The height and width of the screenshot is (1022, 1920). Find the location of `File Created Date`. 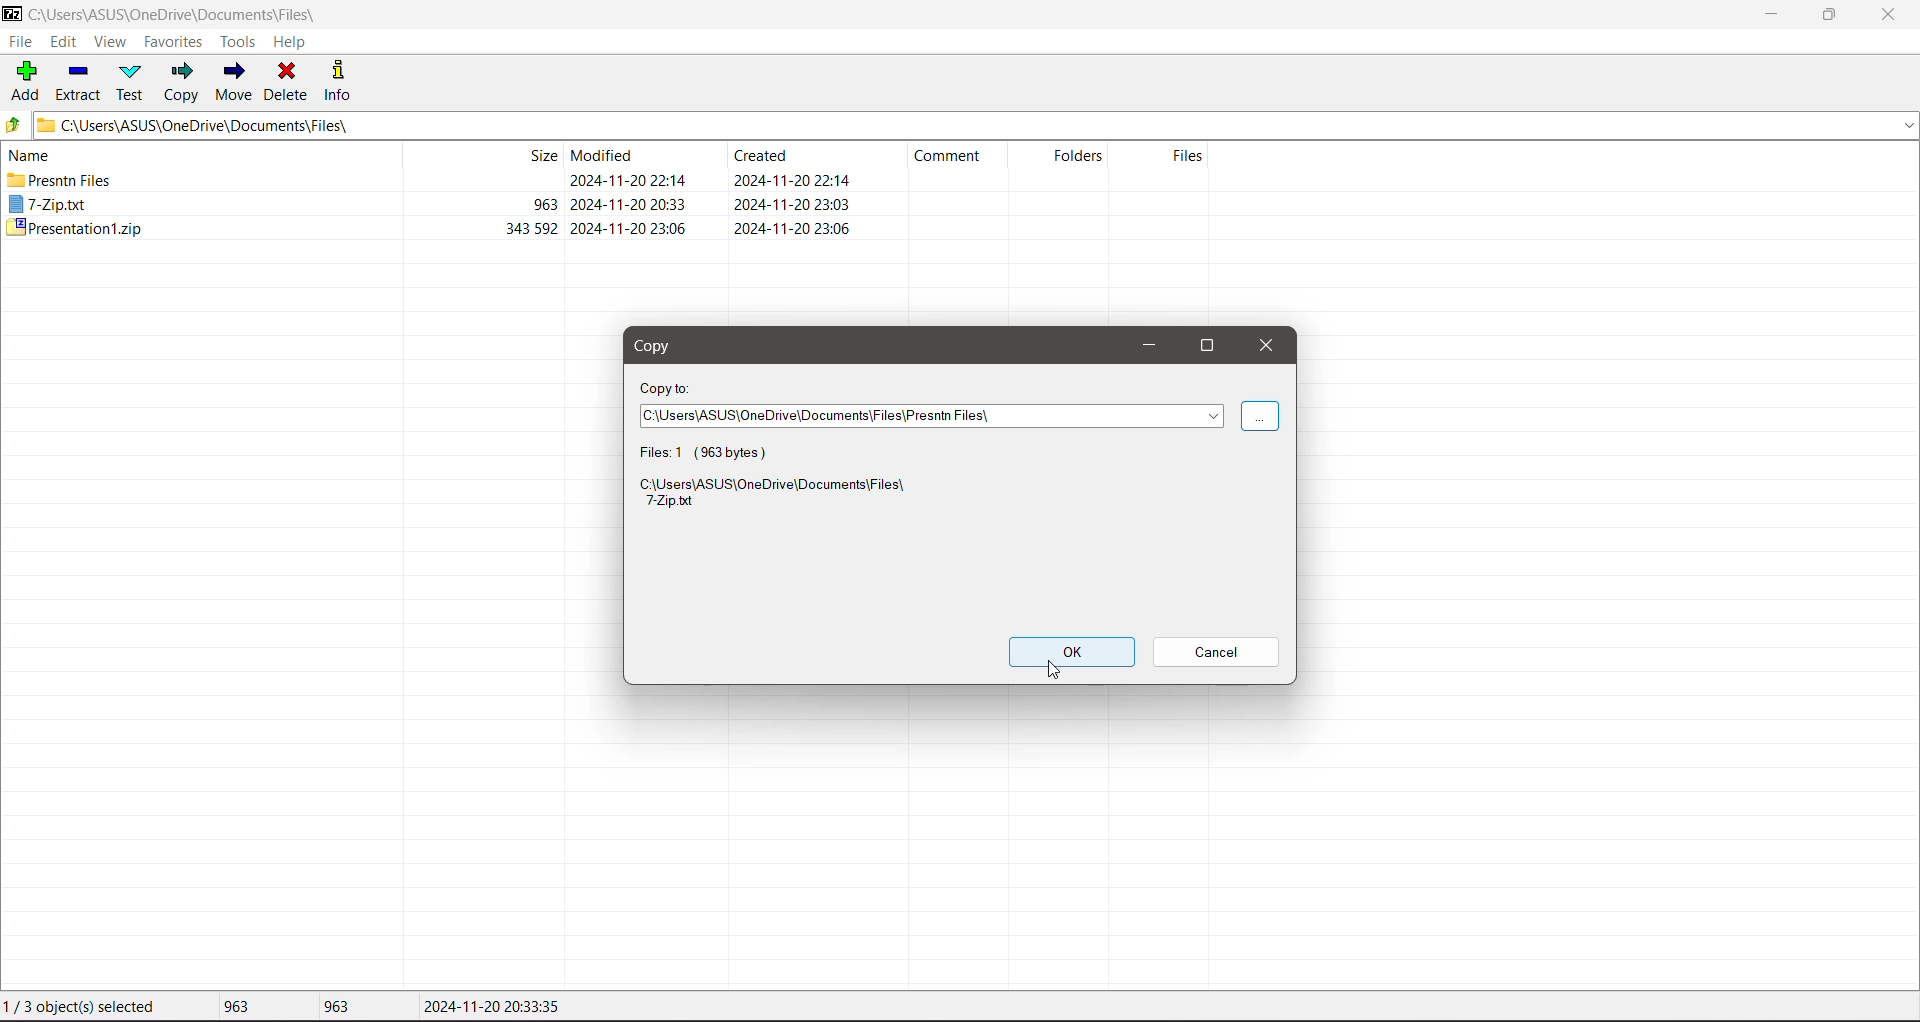

File Created Date is located at coordinates (793, 192).